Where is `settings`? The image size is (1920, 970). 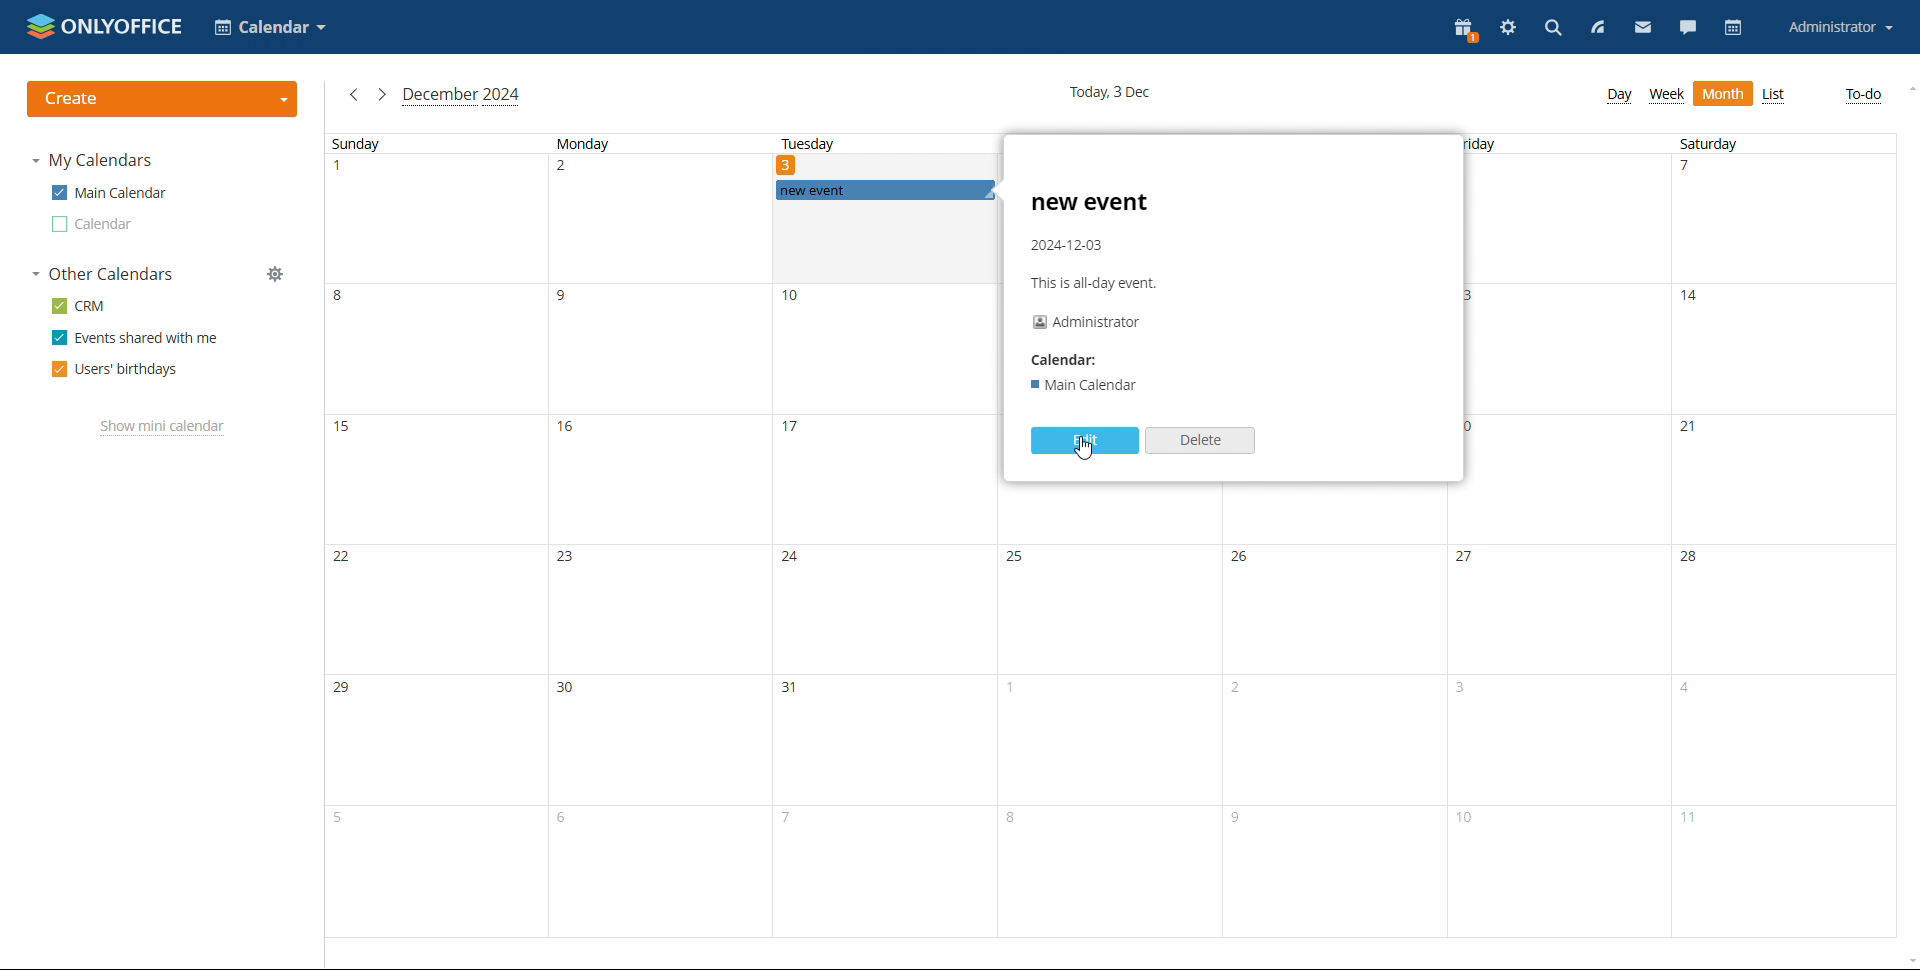 settings is located at coordinates (1508, 29).